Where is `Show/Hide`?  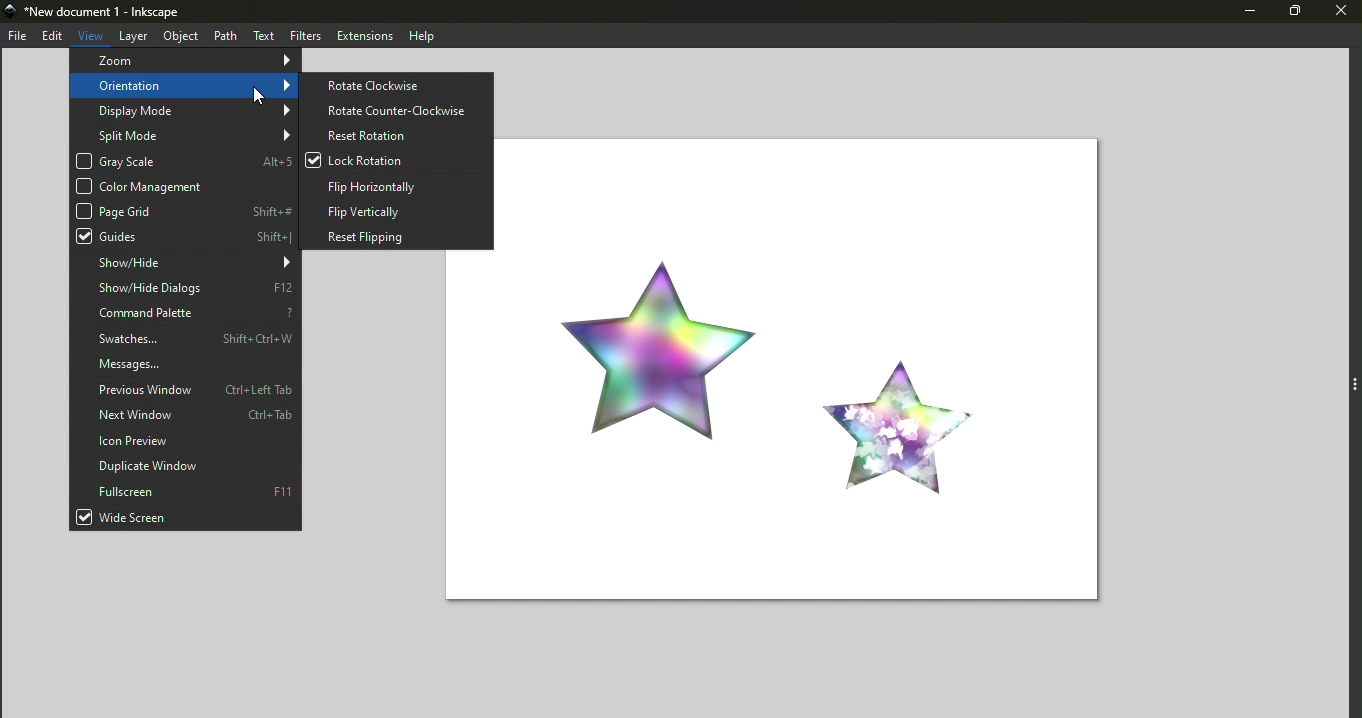 Show/Hide is located at coordinates (184, 263).